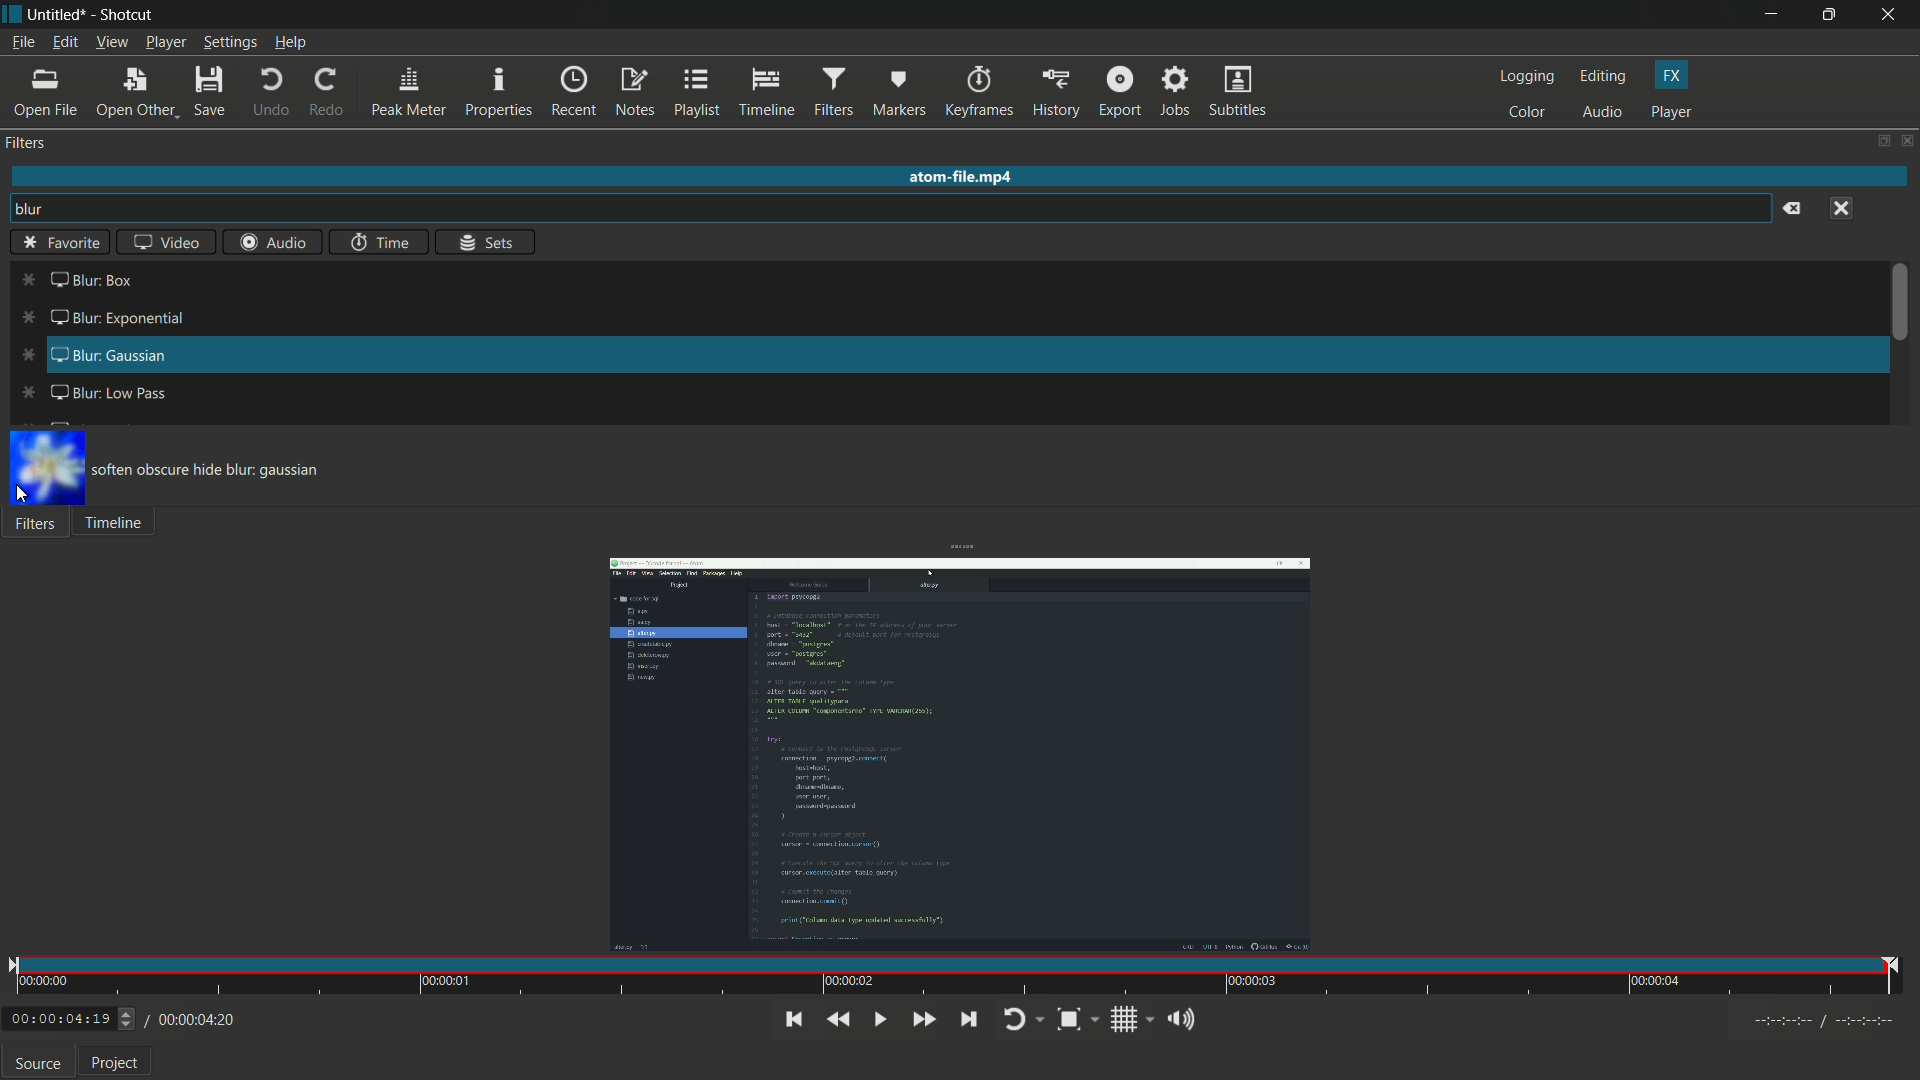 The height and width of the screenshot is (1080, 1920). What do you see at coordinates (1528, 114) in the screenshot?
I see `color` at bounding box center [1528, 114].